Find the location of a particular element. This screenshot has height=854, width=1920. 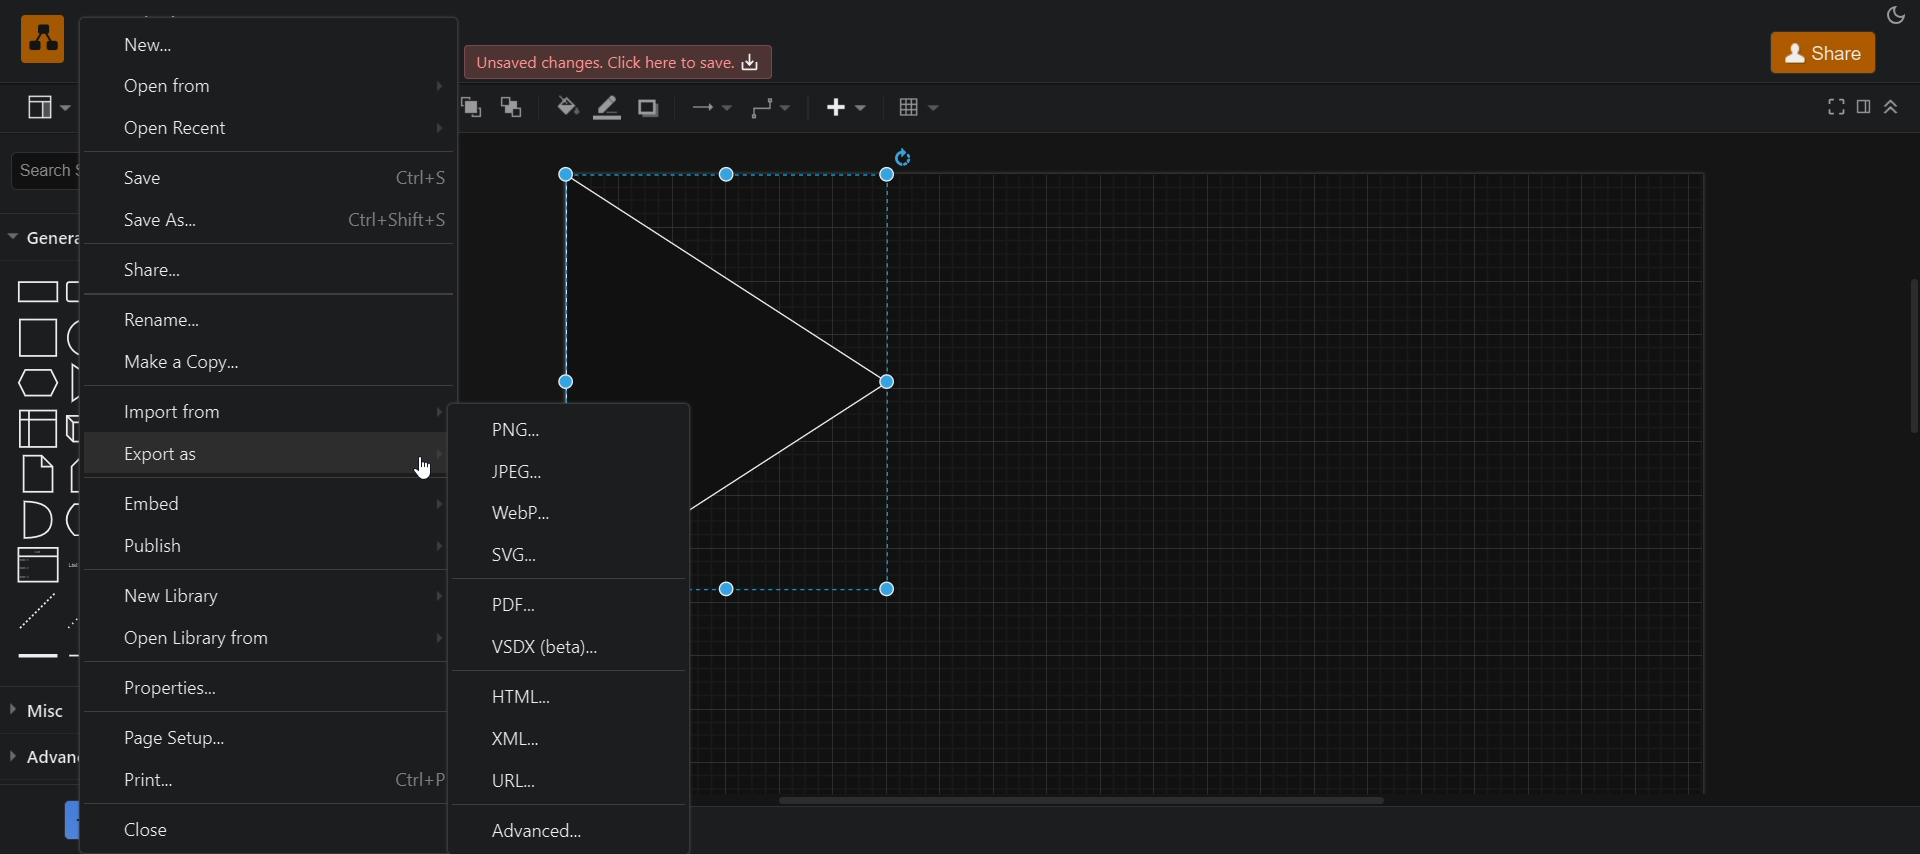

html is located at coordinates (572, 692).